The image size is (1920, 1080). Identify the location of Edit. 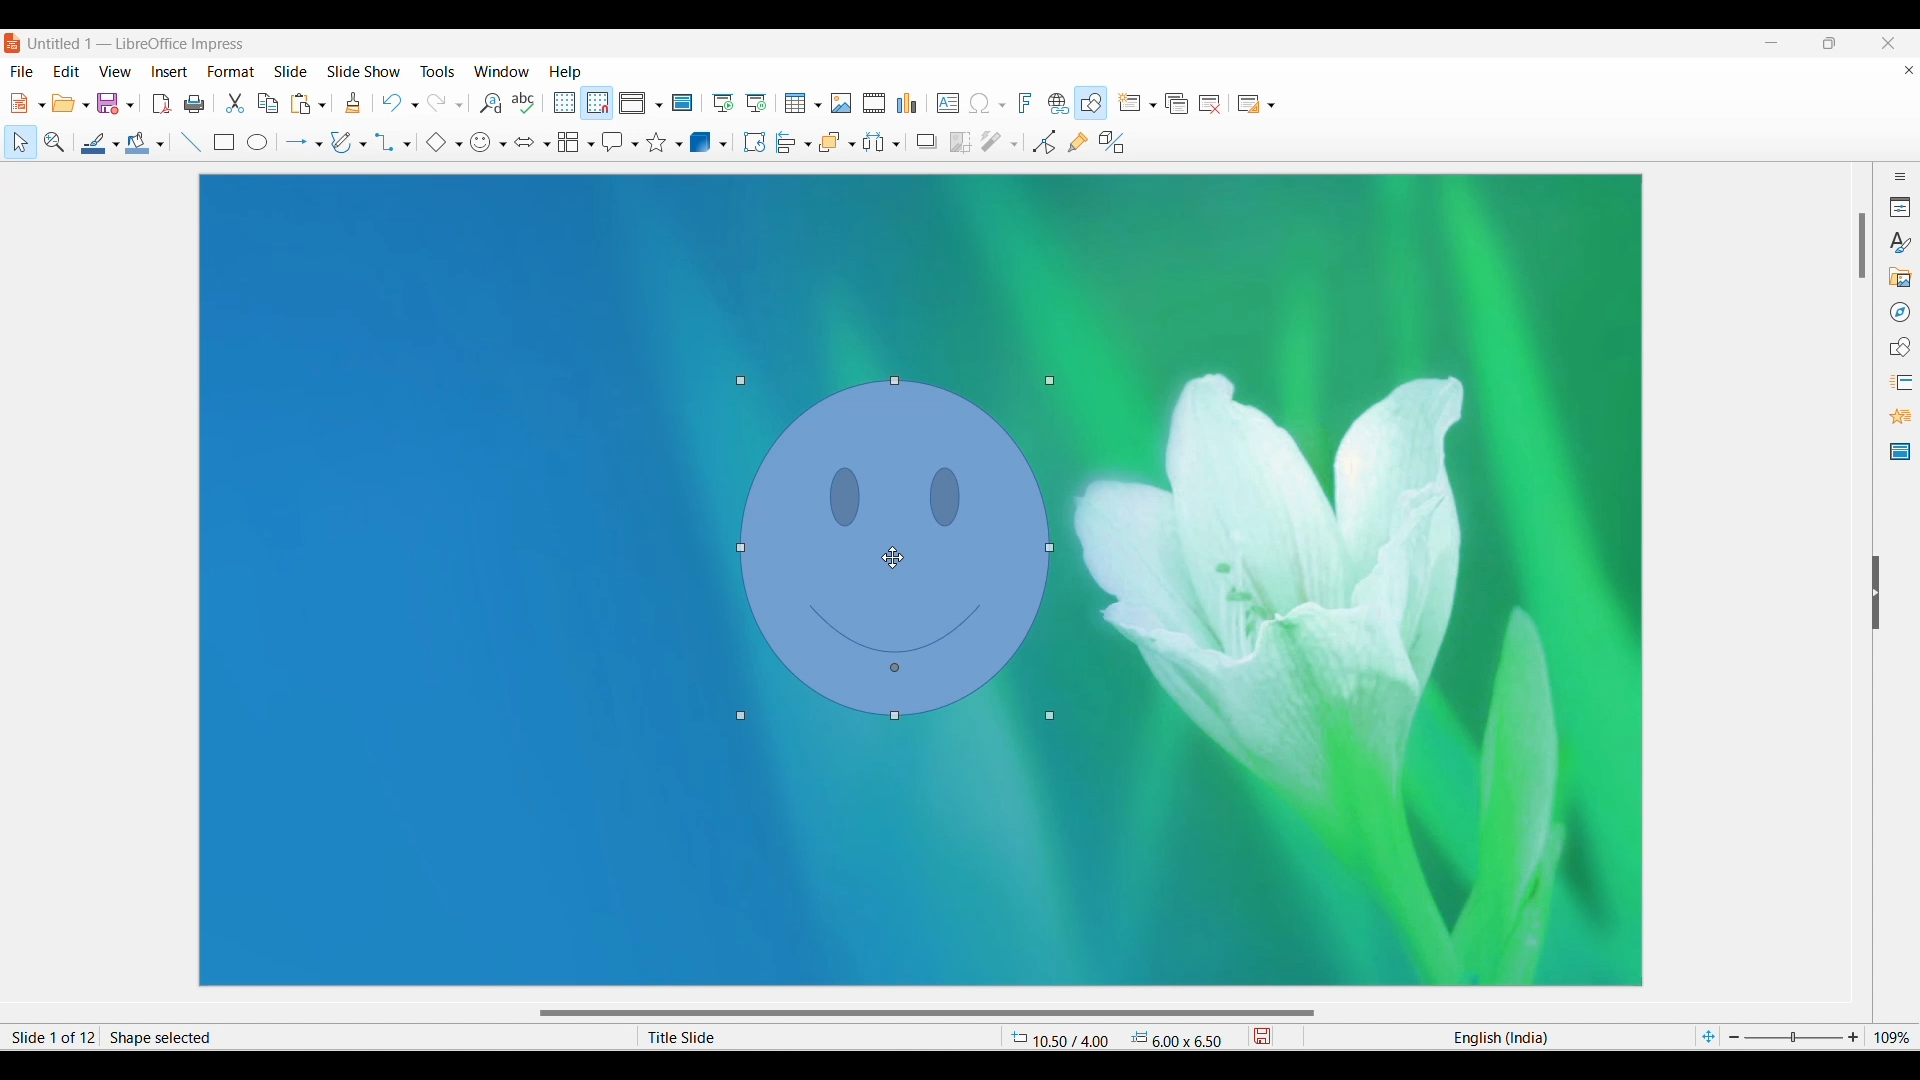
(66, 70).